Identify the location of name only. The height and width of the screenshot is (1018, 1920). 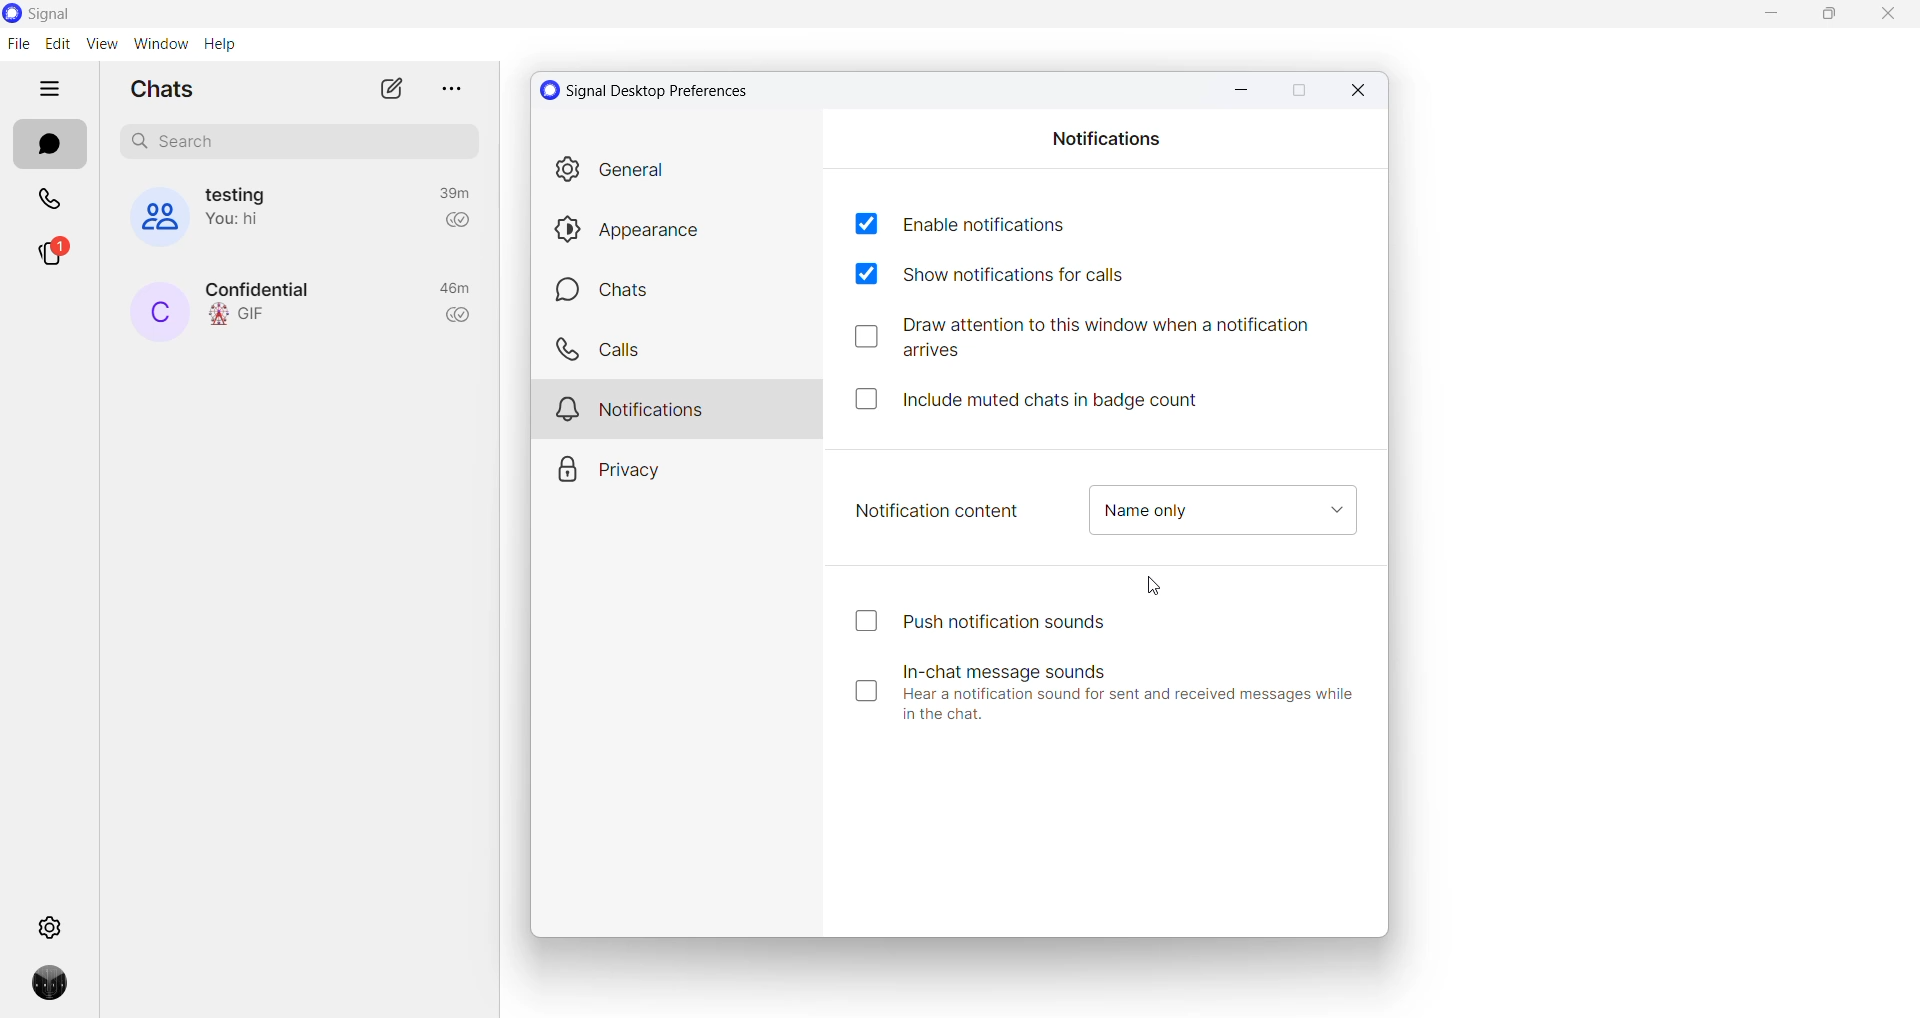
(1221, 511).